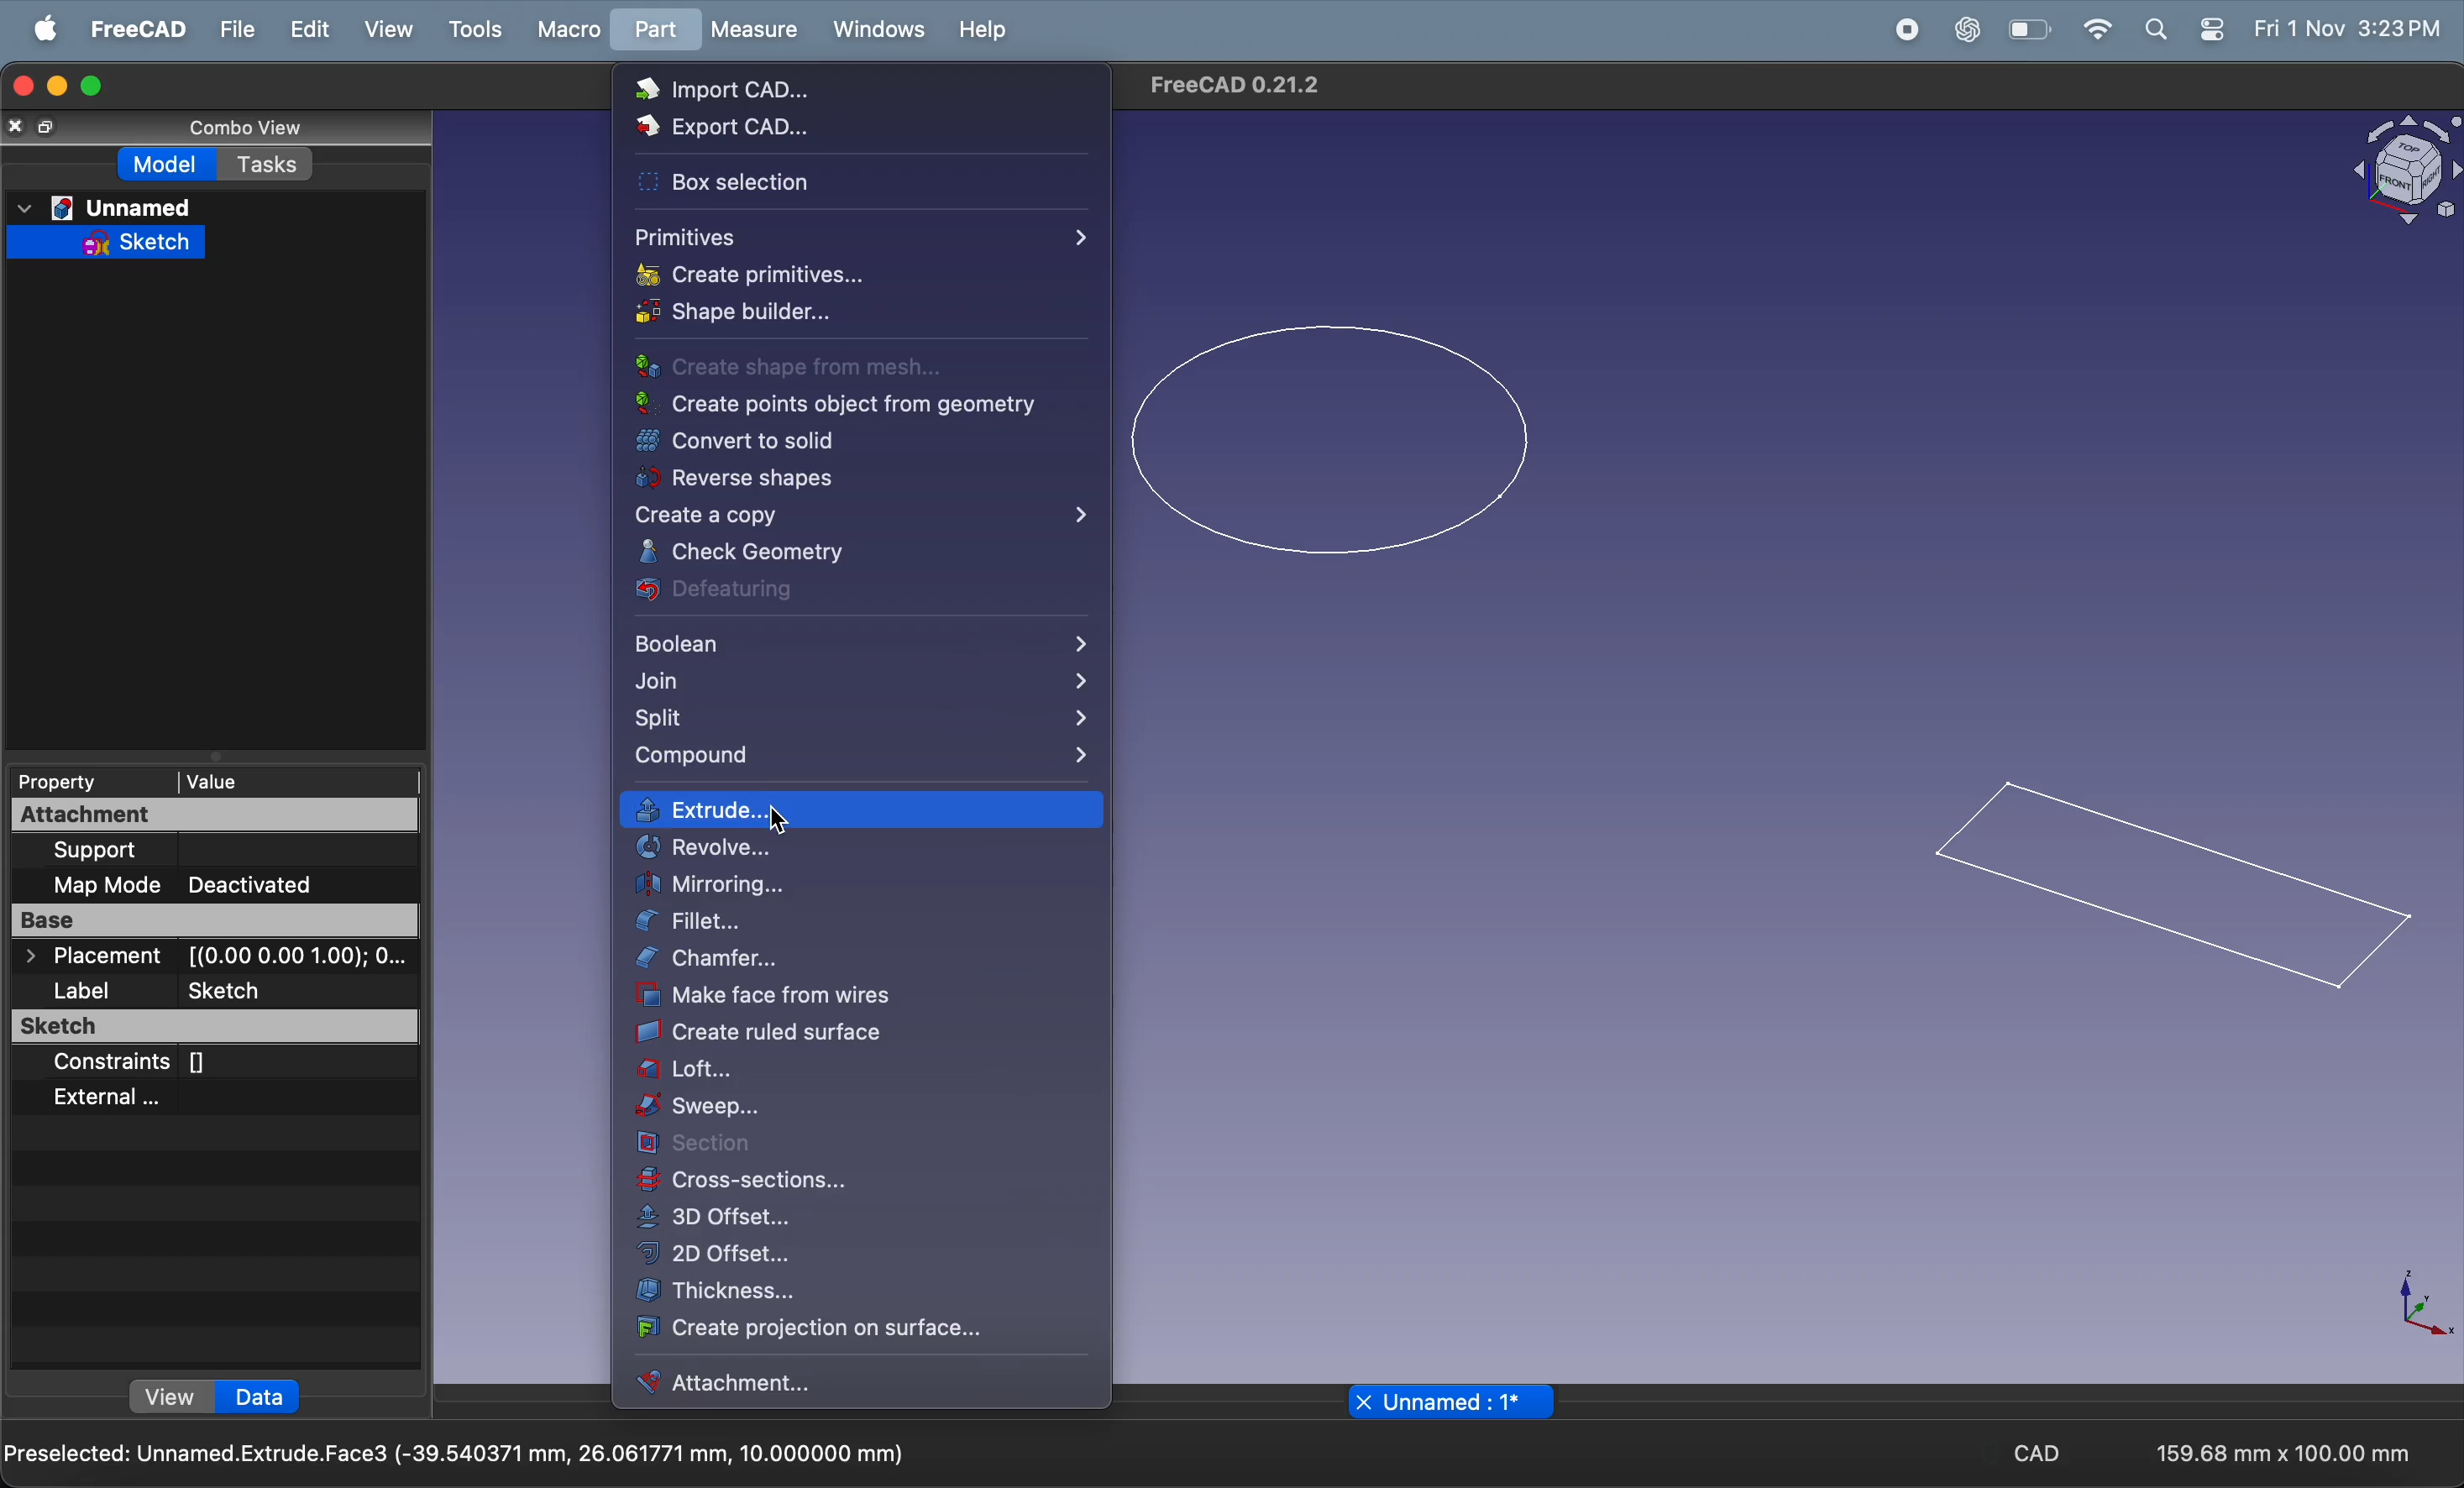 The width and height of the screenshot is (2464, 1488). What do you see at coordinates (800, 1292) in the screenshot?
I see `Thickness...` at bounding box center [800, 1292].